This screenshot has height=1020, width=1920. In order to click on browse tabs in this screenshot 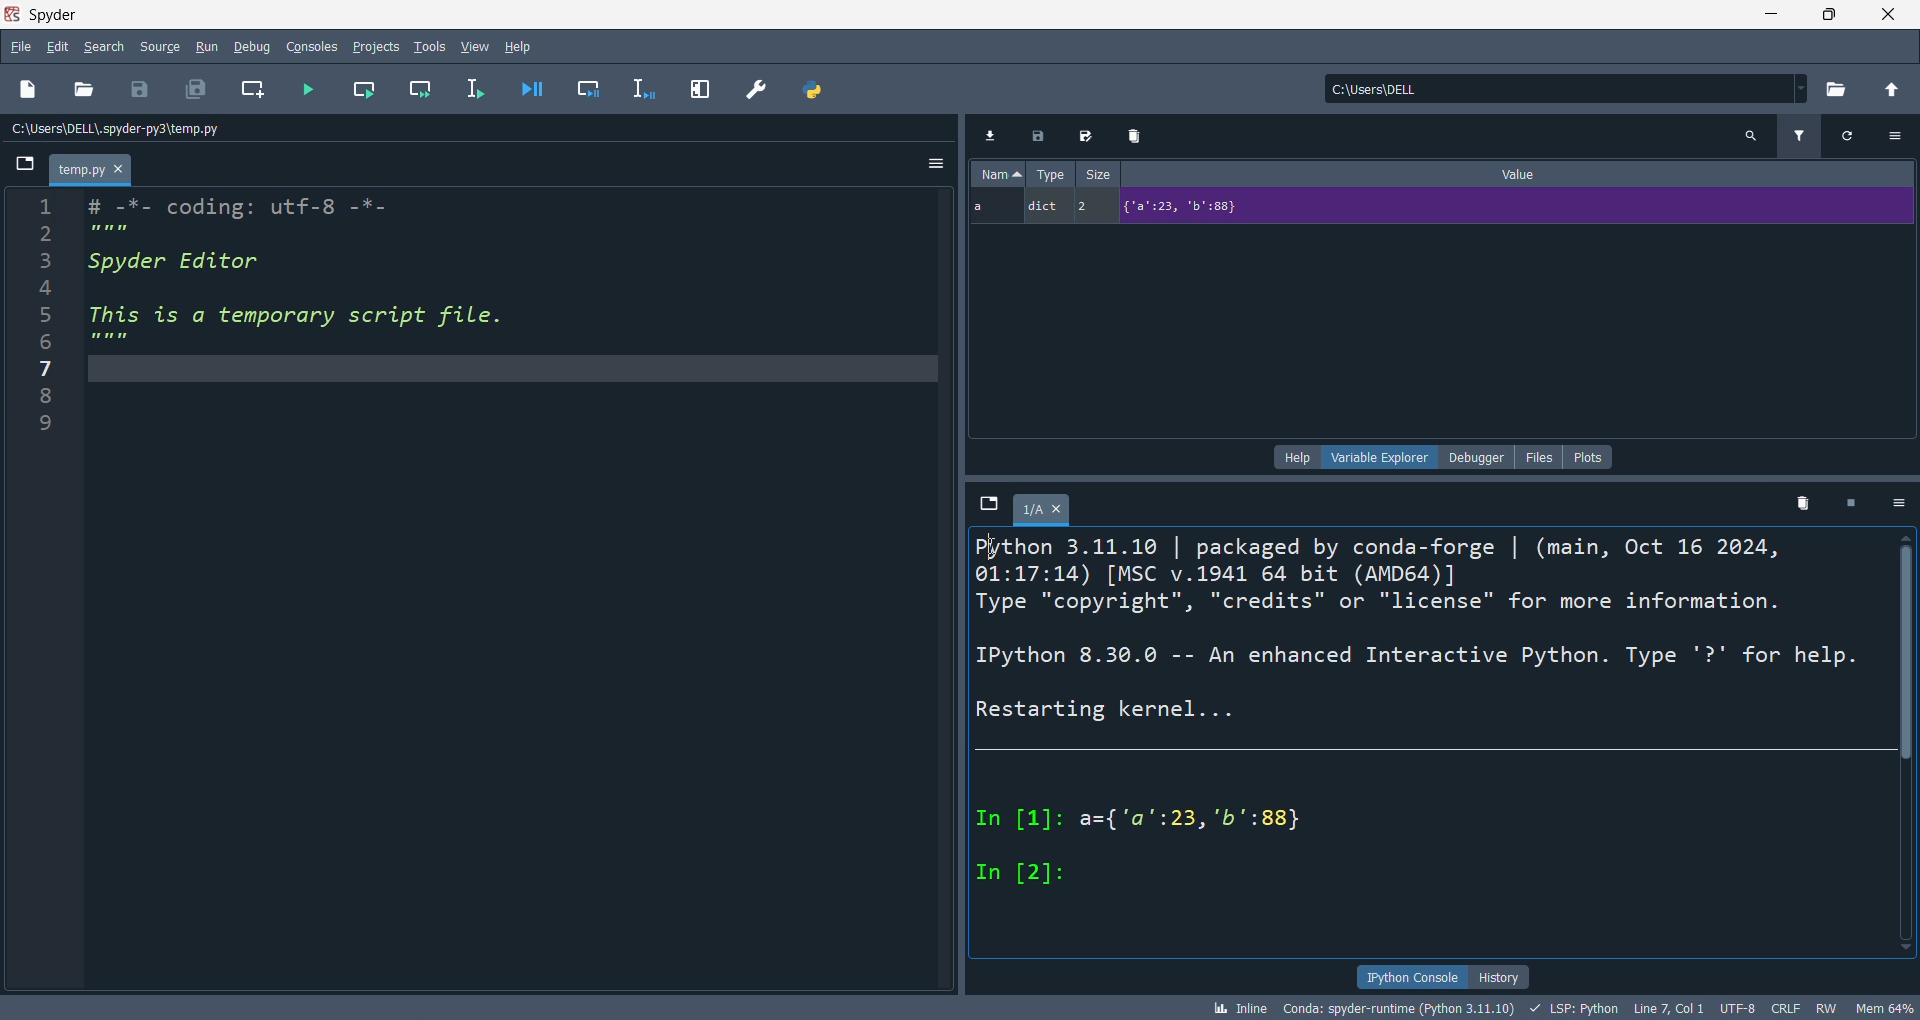, I will do `click(26, 168)`.